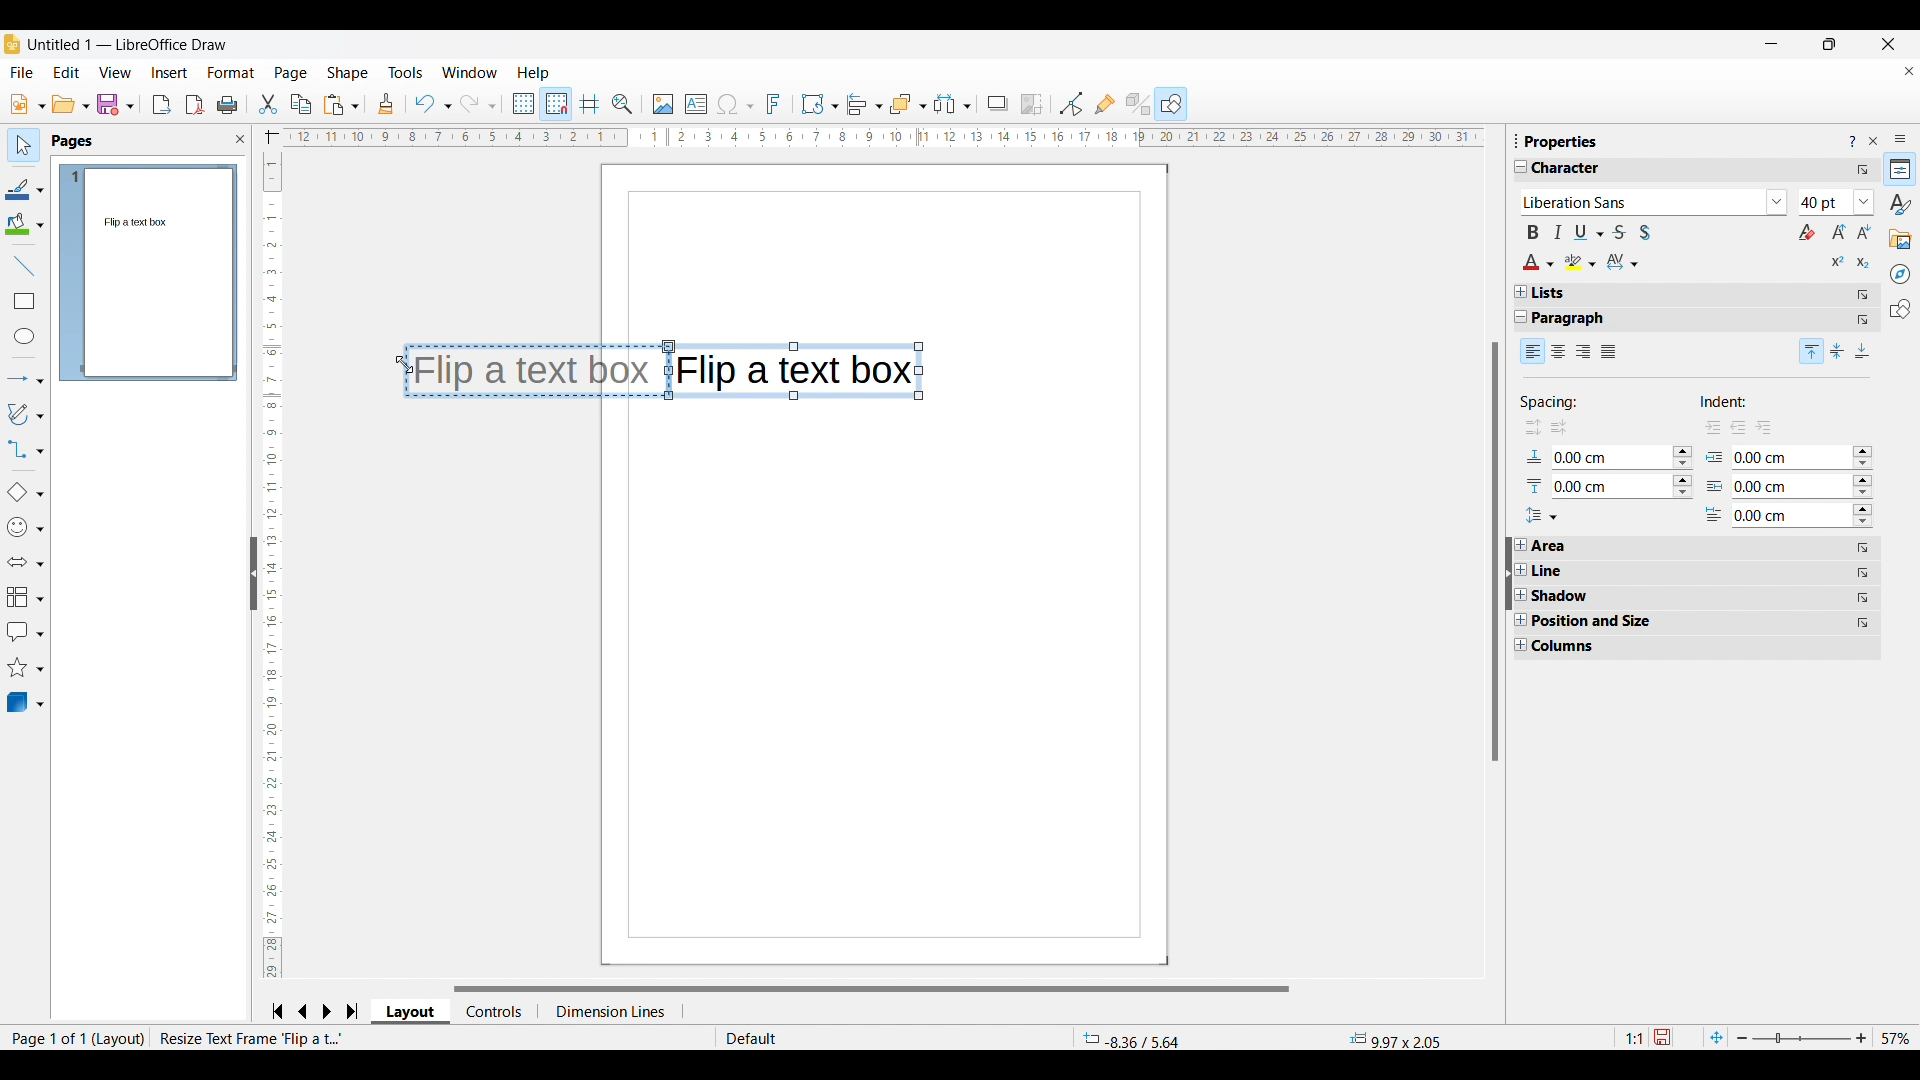 The height and width of the screenshot is (1080, 1920). Describe the element at coordinates (1852, 142) in the screenshot. I see `Help about sidebar` at that location.